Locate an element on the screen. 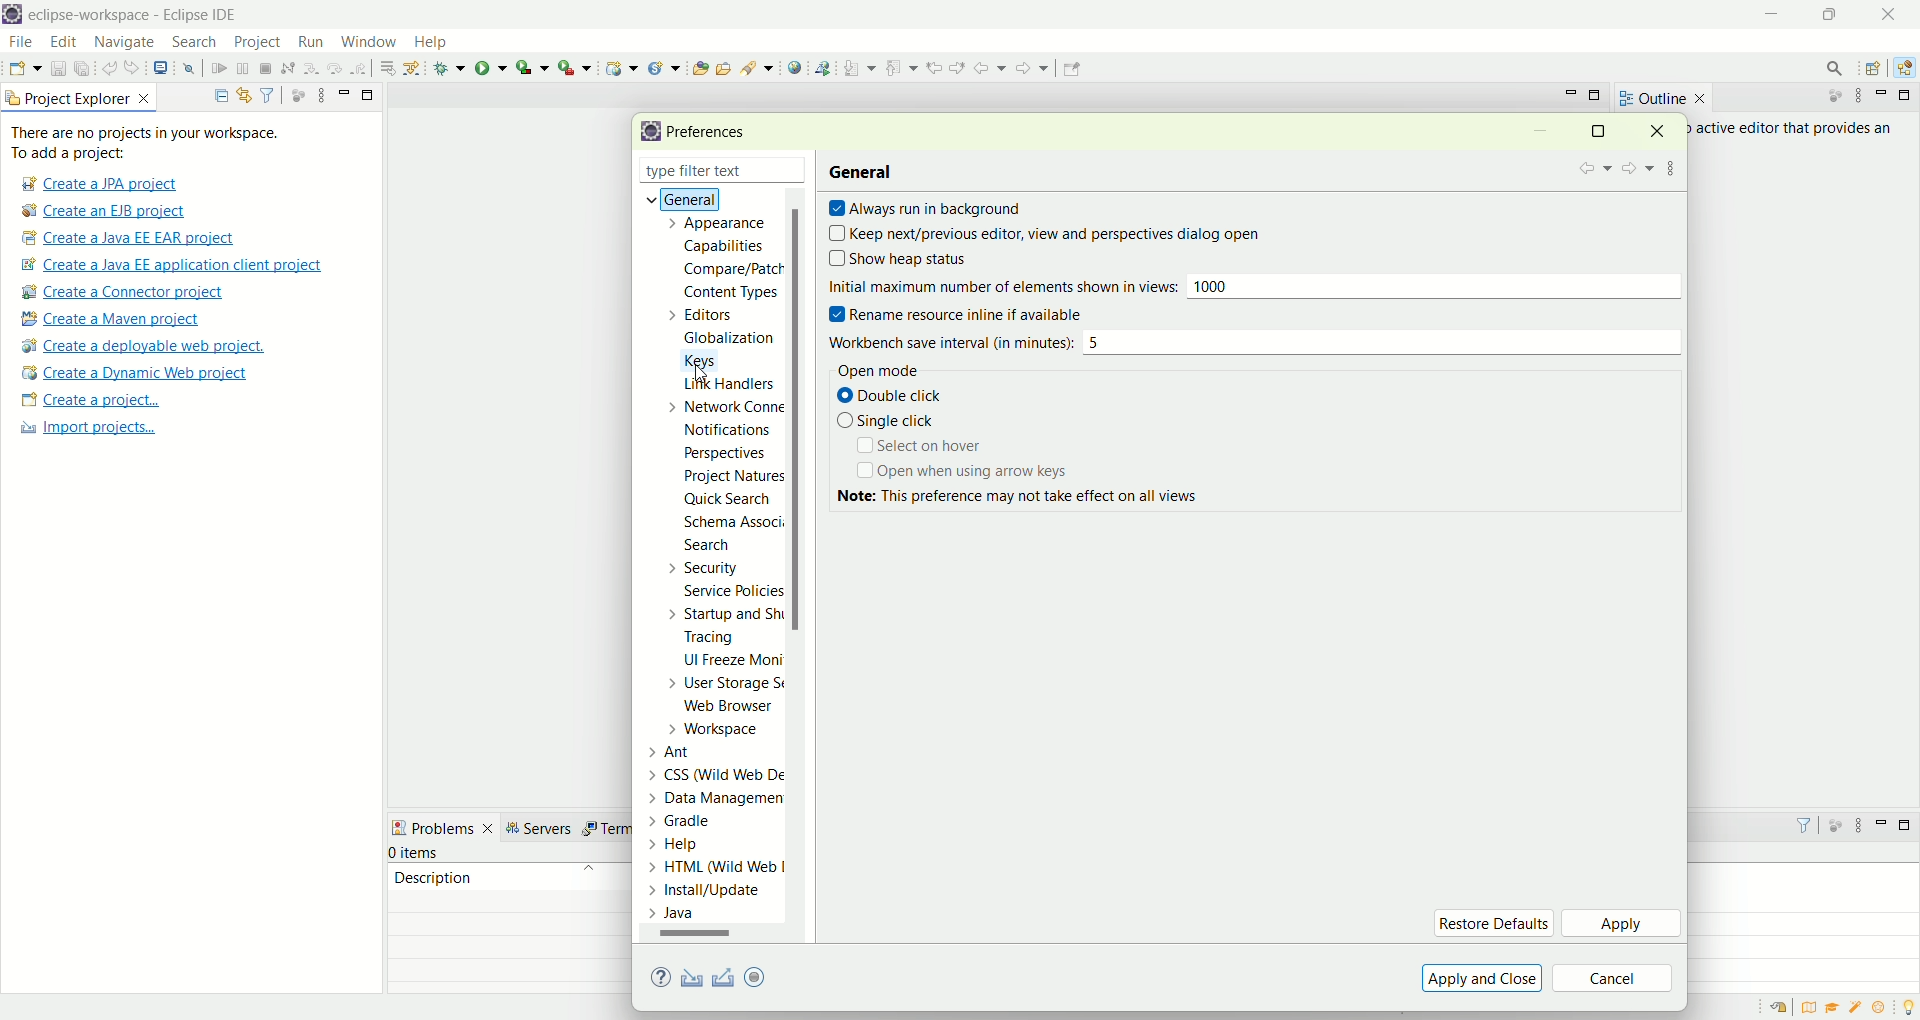  quick search is located at coordinates (728, 502).